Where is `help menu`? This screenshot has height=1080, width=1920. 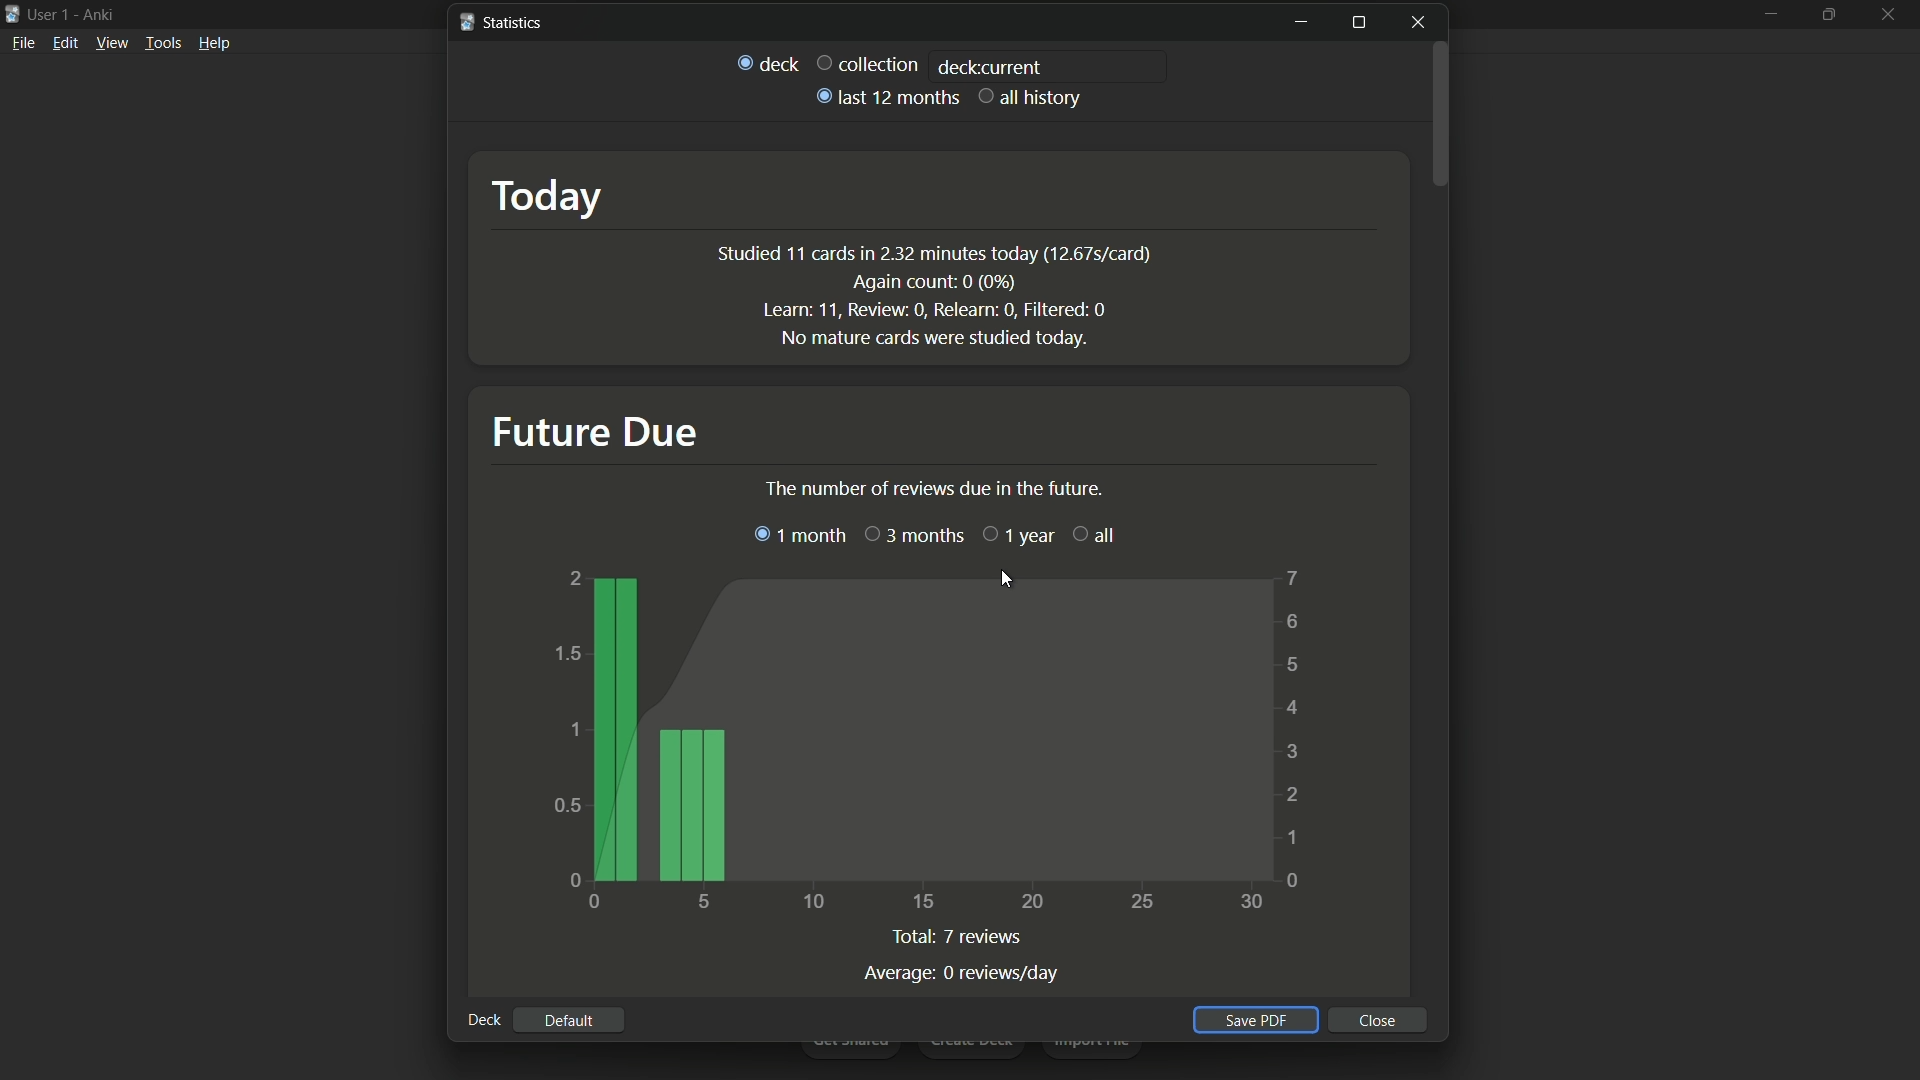
help menu is located at coordinates (215, 42).